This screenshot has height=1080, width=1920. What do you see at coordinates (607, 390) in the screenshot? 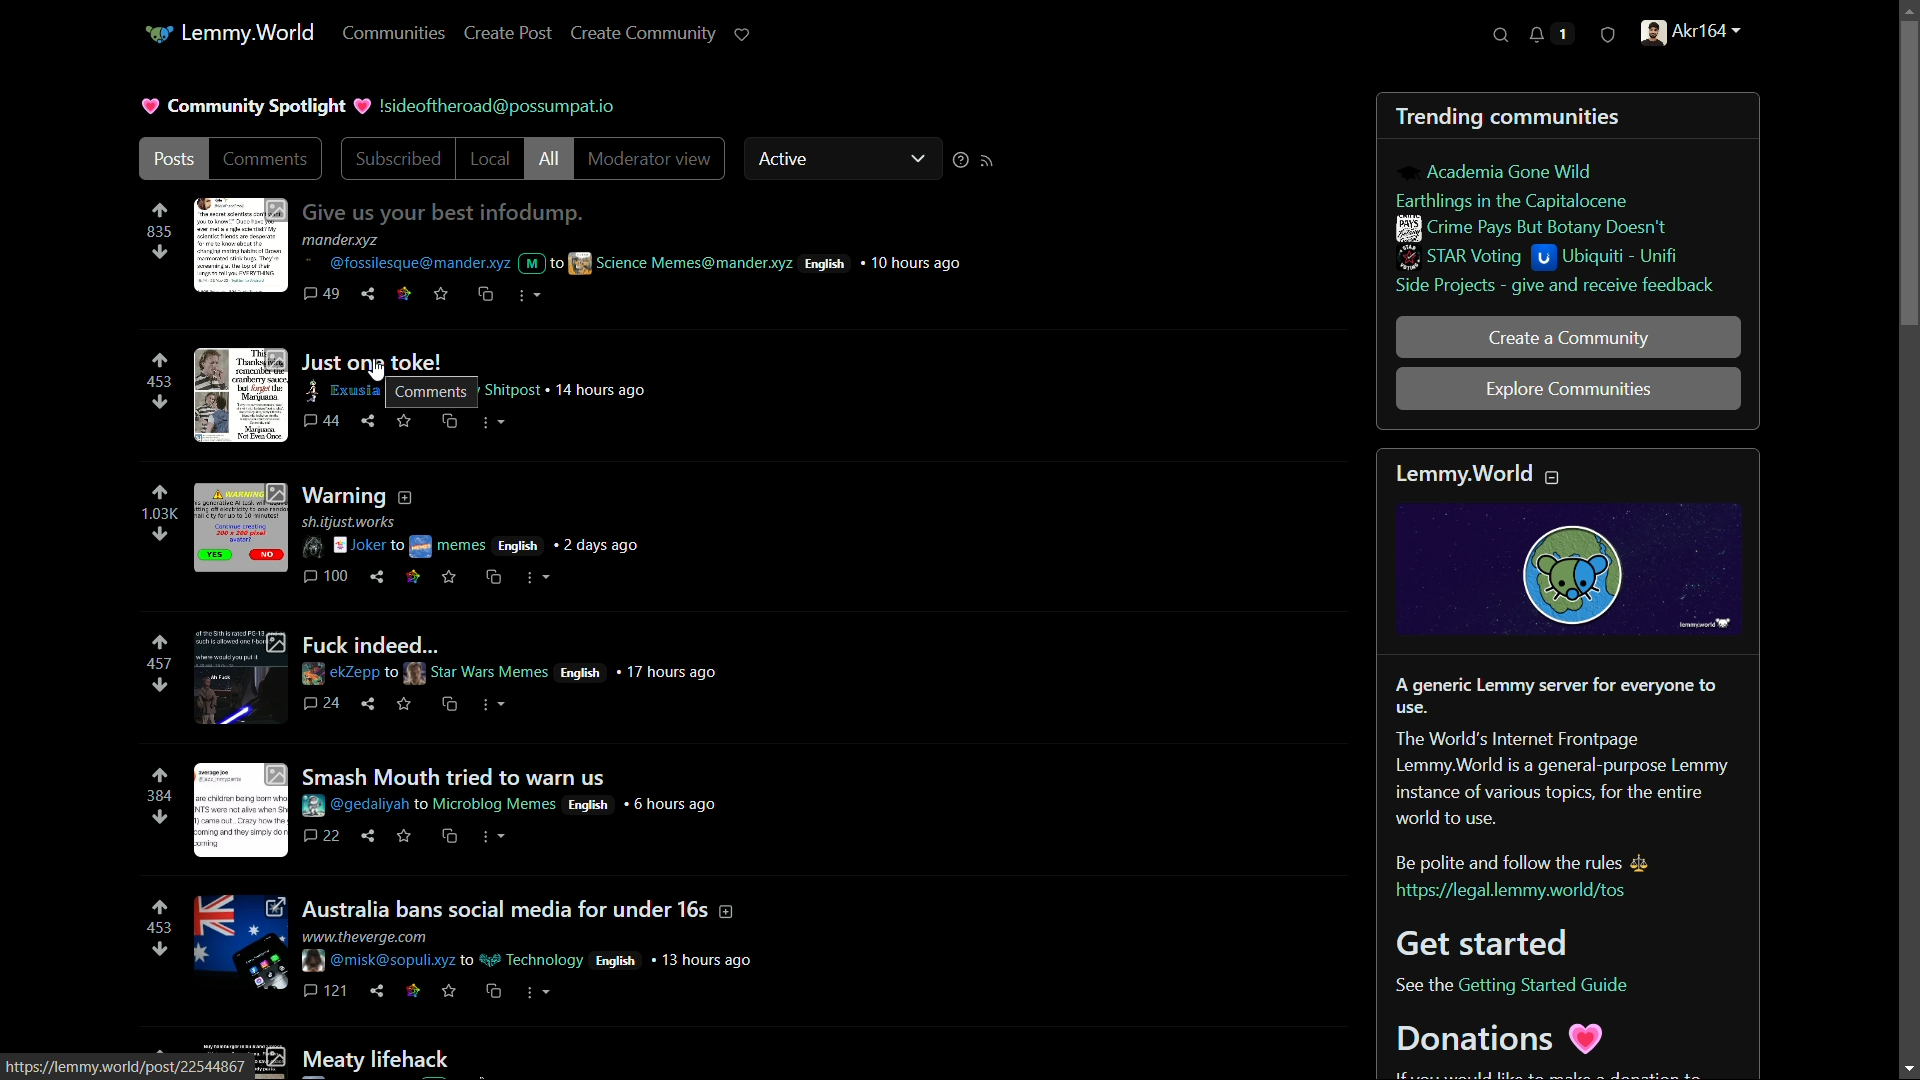
I see `14 hours ago` at bounding box center [607, 390].